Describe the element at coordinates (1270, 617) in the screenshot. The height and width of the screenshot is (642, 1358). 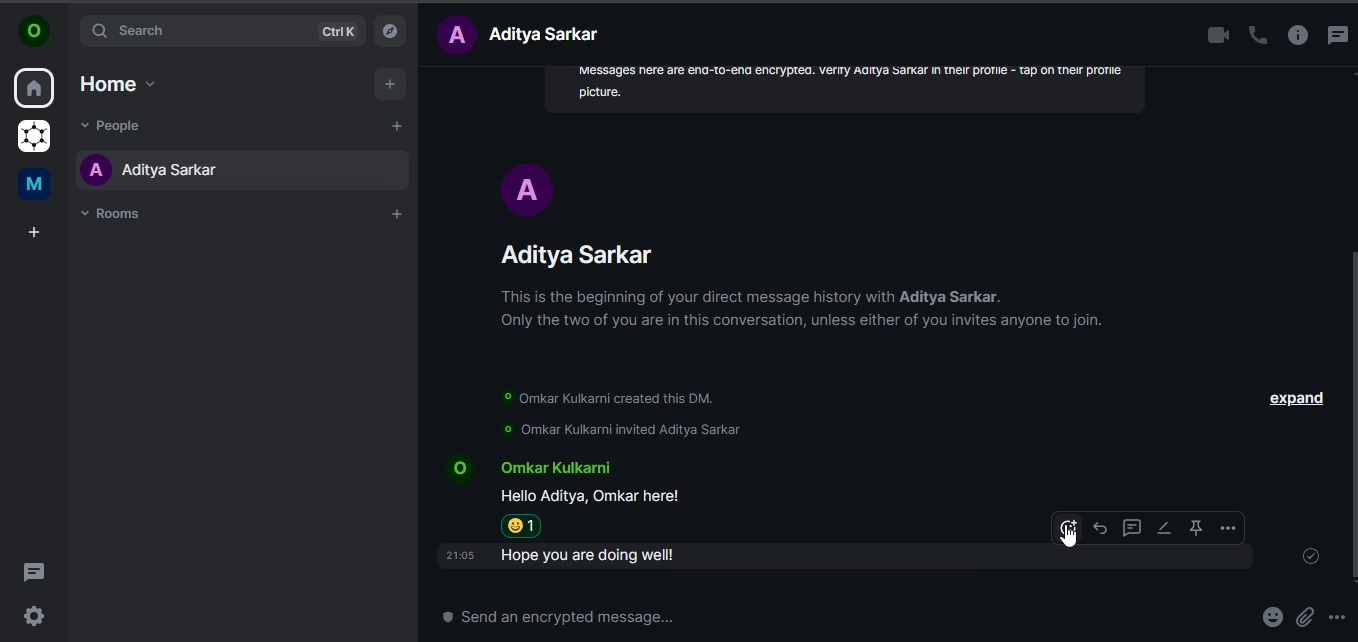
I see `emoji` at that location.